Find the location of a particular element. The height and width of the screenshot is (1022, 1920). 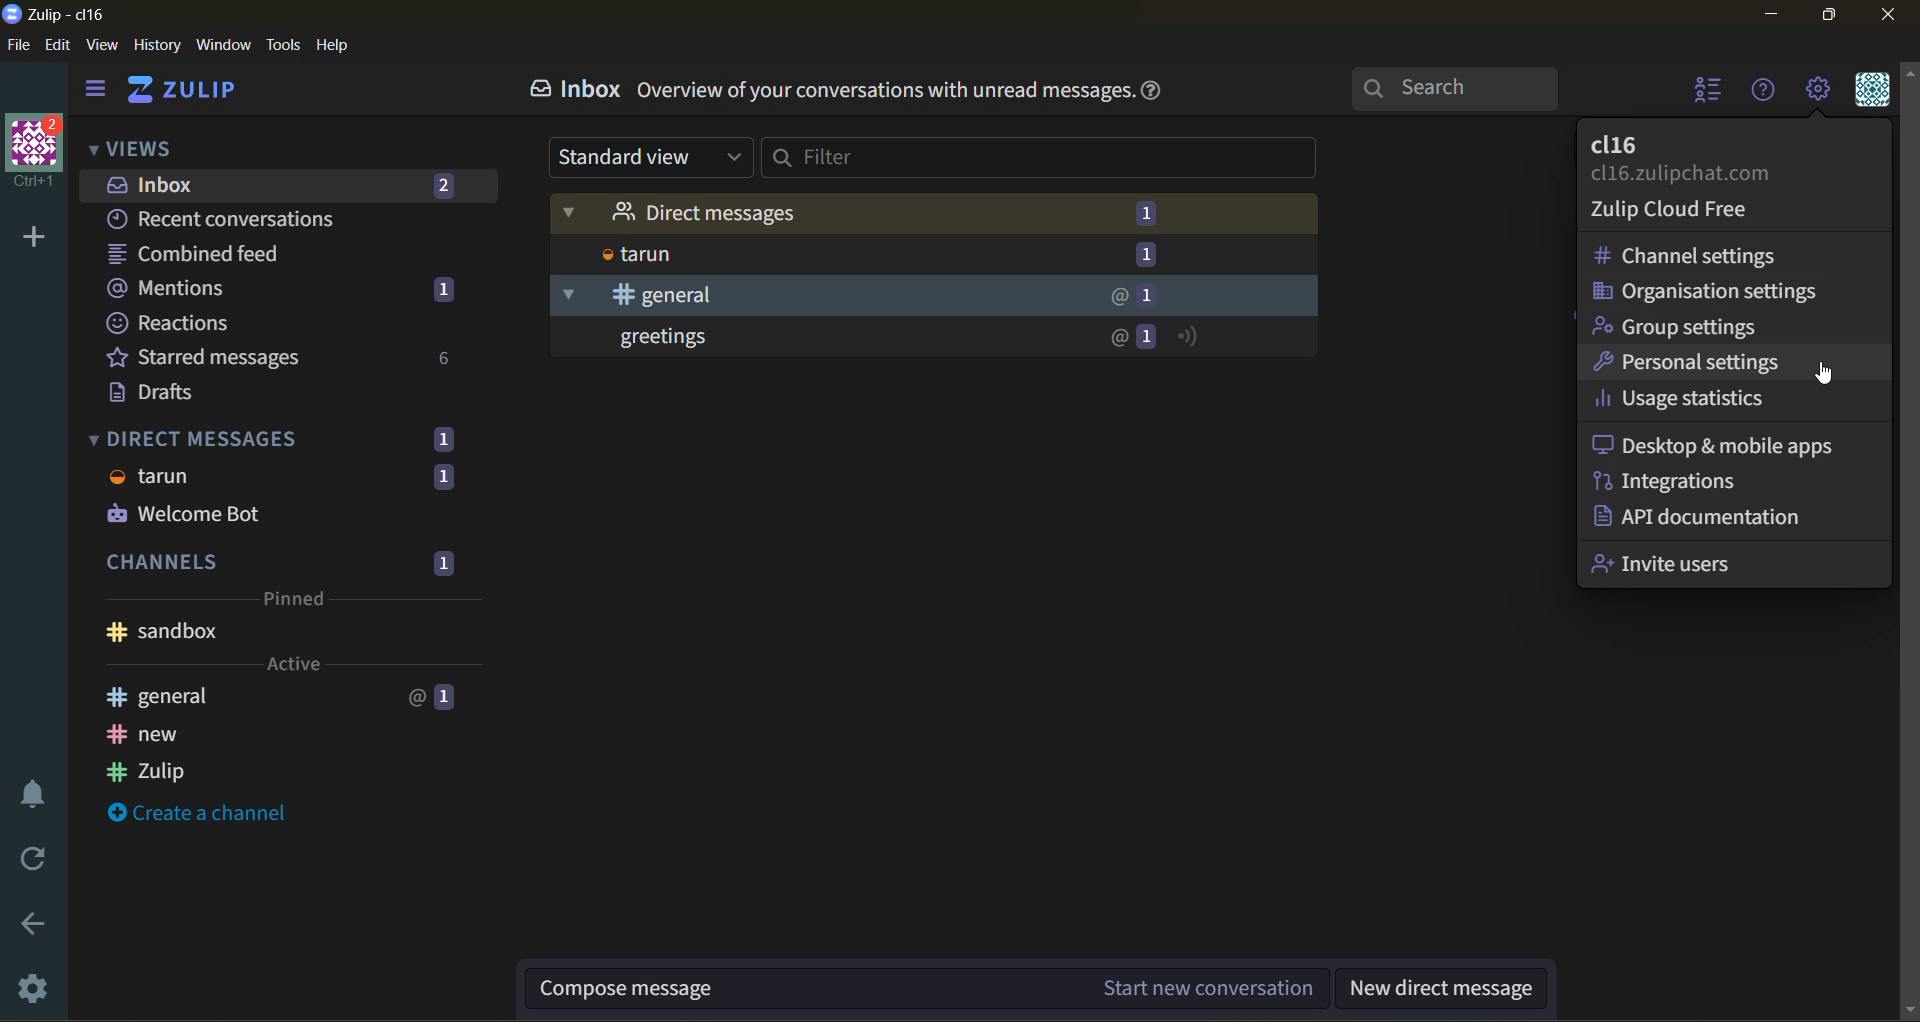

api documentation is located at coordinates (1698, 520).